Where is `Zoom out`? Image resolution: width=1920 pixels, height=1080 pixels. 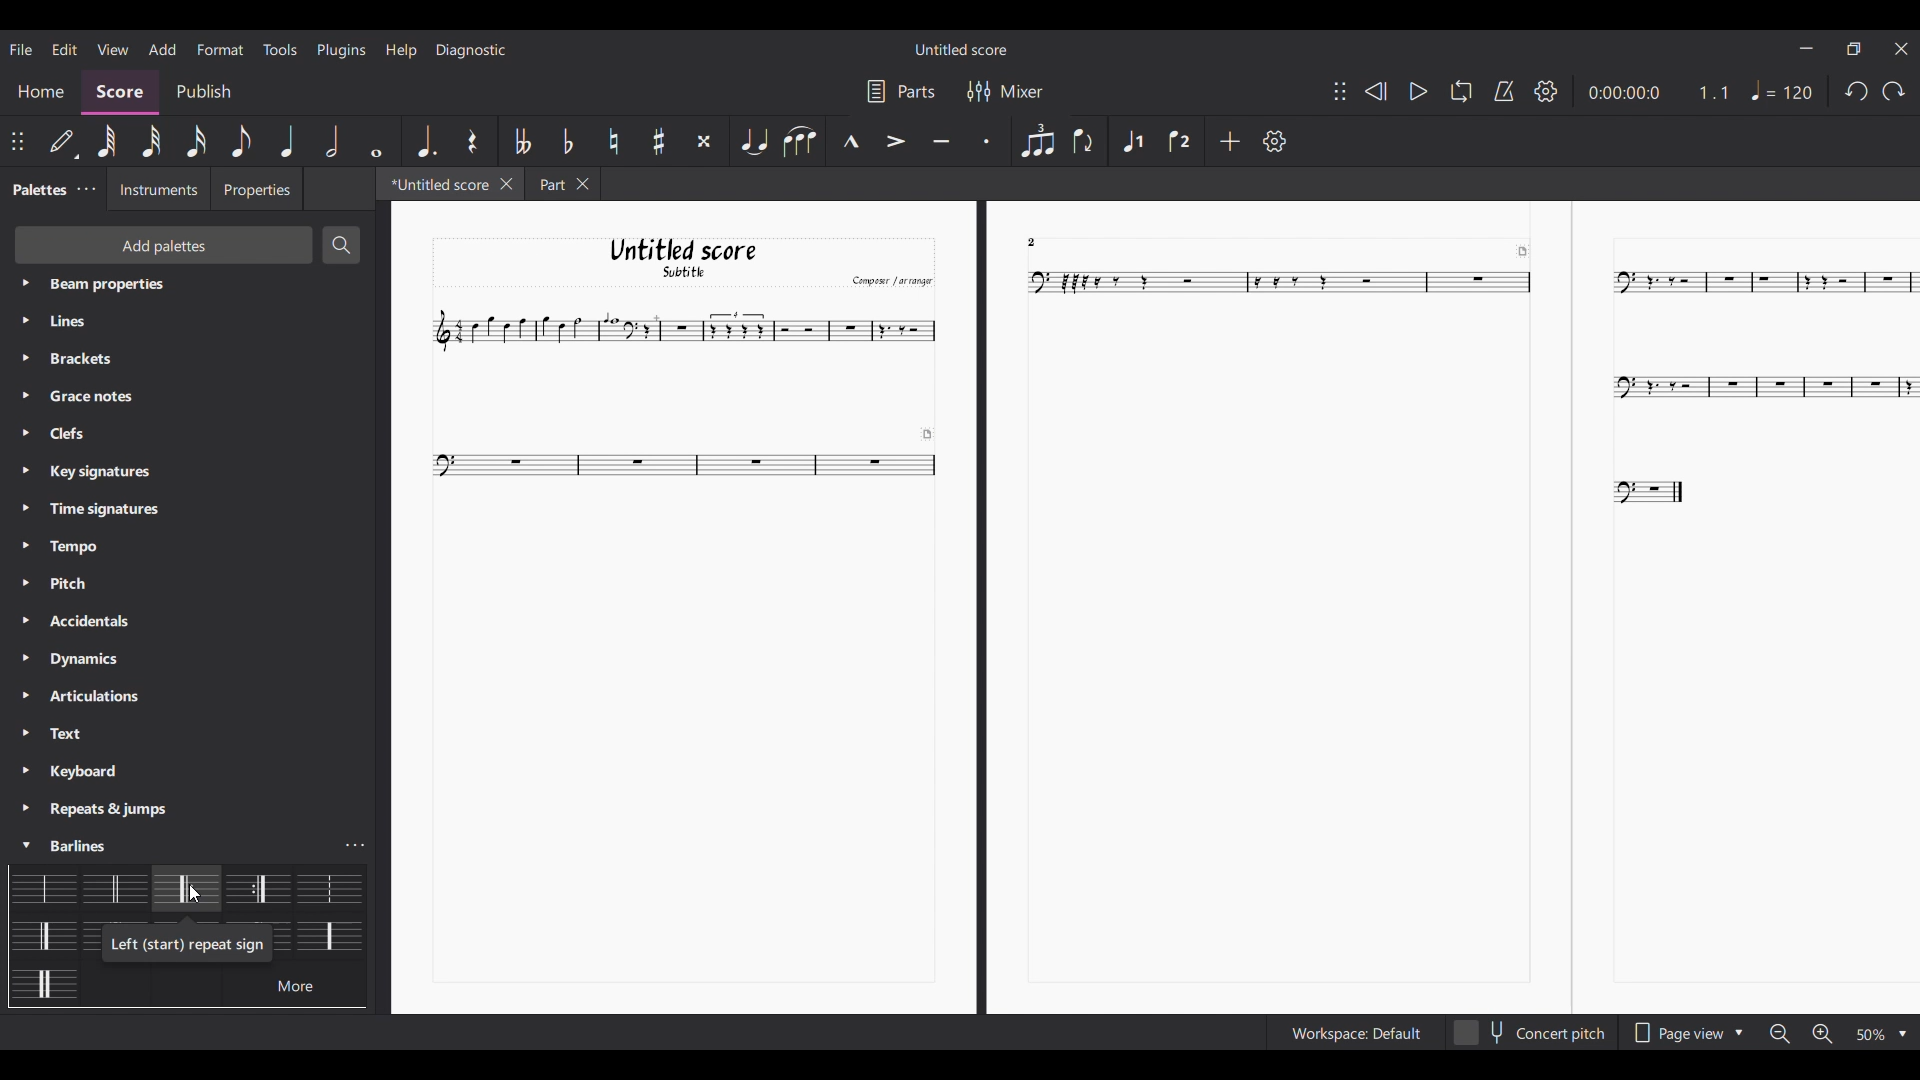 Zoom out is located at coordinates (1779, 1034).